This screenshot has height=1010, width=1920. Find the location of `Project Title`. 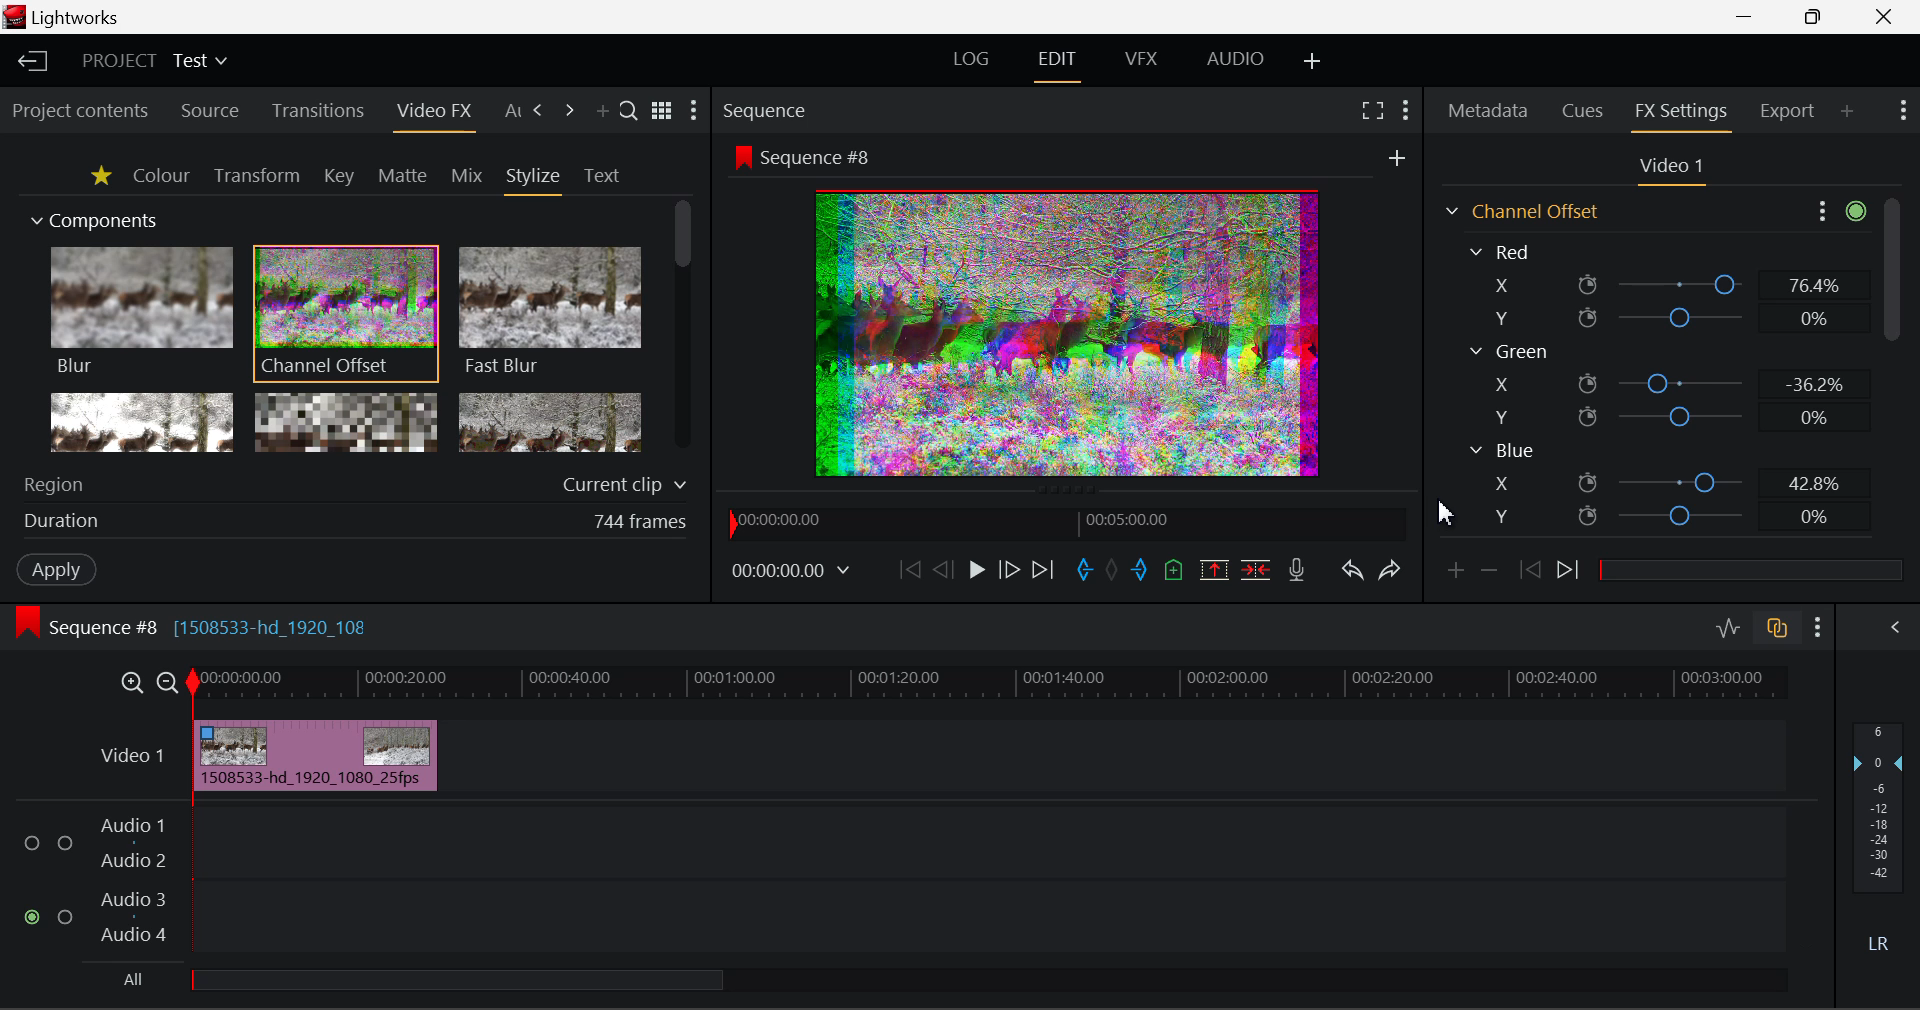

Project Title is located at coordinates (154, 58).